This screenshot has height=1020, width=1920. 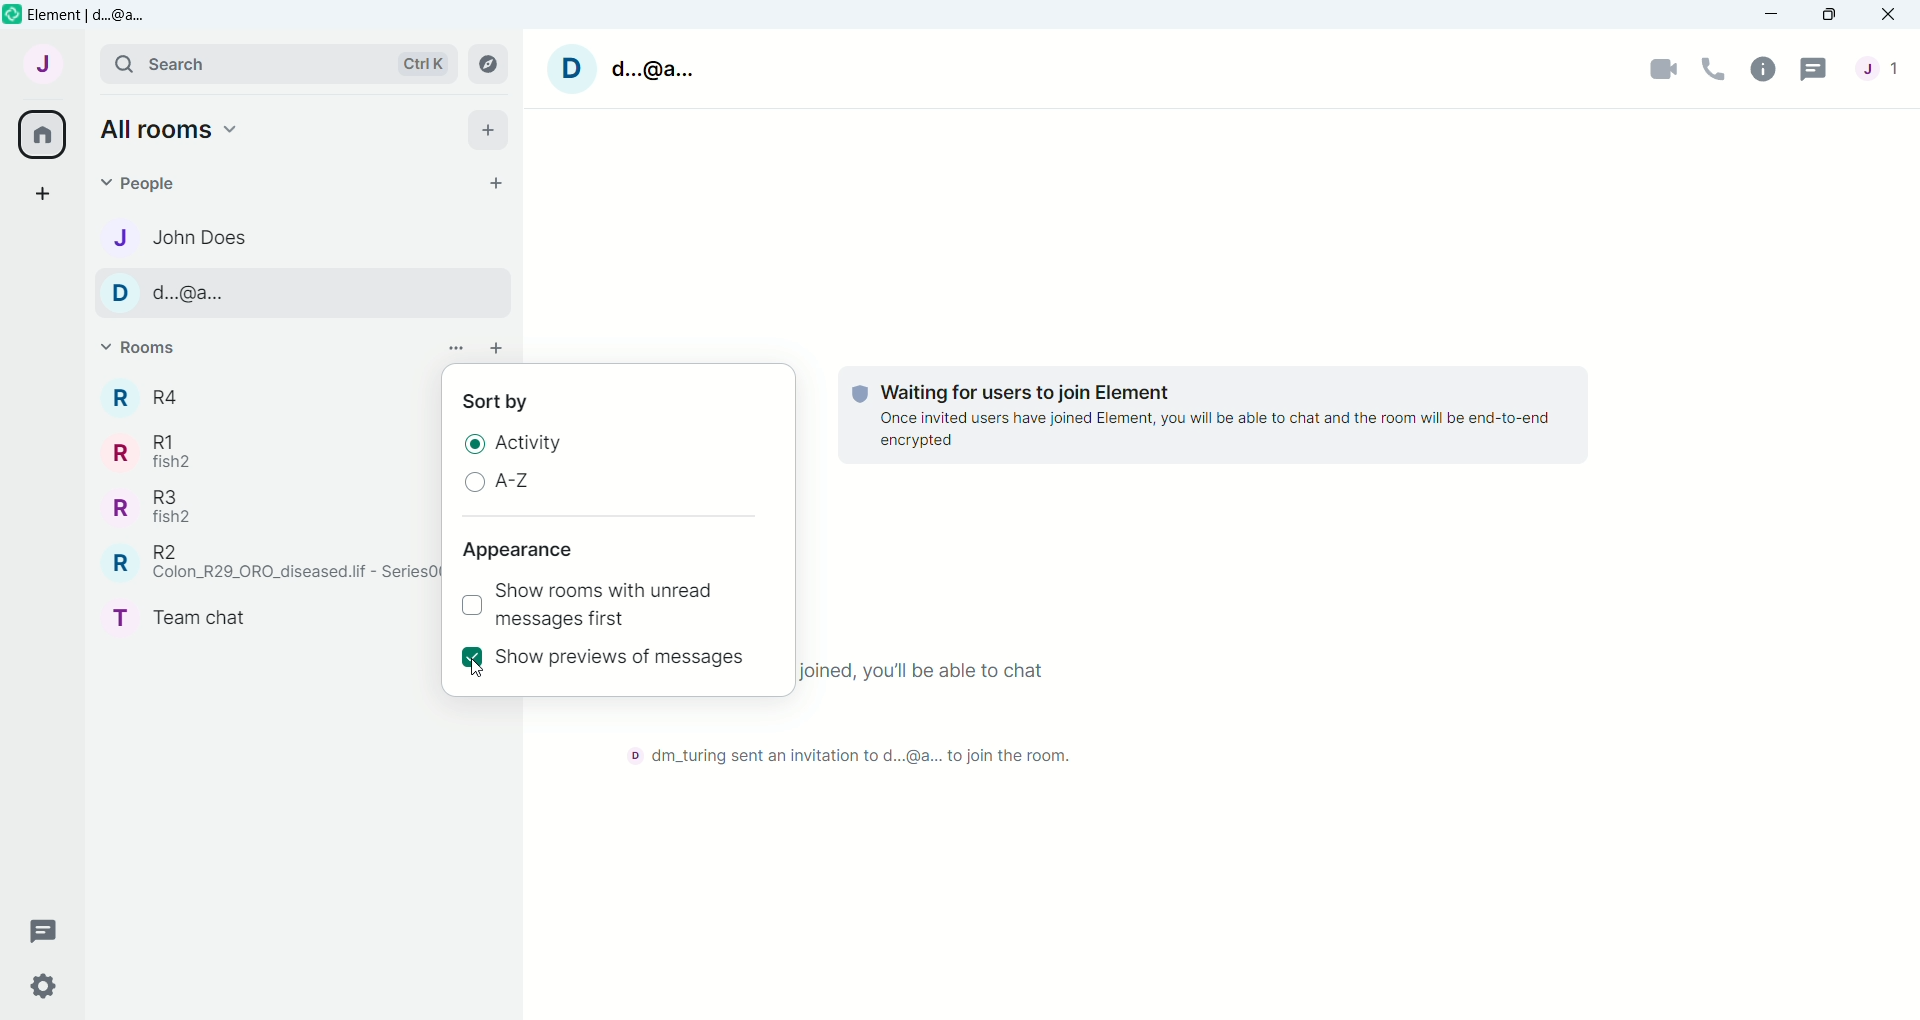 I want to click on User Menu, so click(x=50, y=63).